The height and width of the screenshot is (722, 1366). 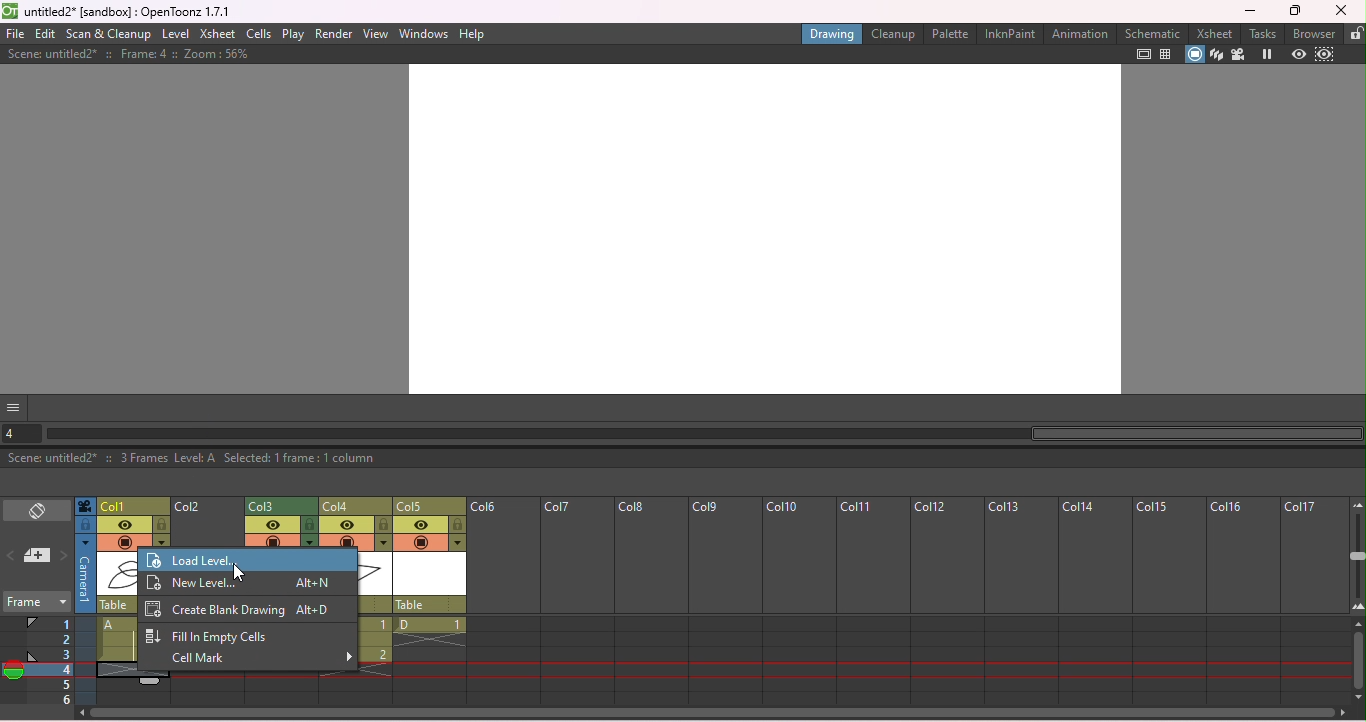 What do you see at coordinates (1357, 610) in the screenshot?
I see `Zoom in` at bounding box center [1357, 610].